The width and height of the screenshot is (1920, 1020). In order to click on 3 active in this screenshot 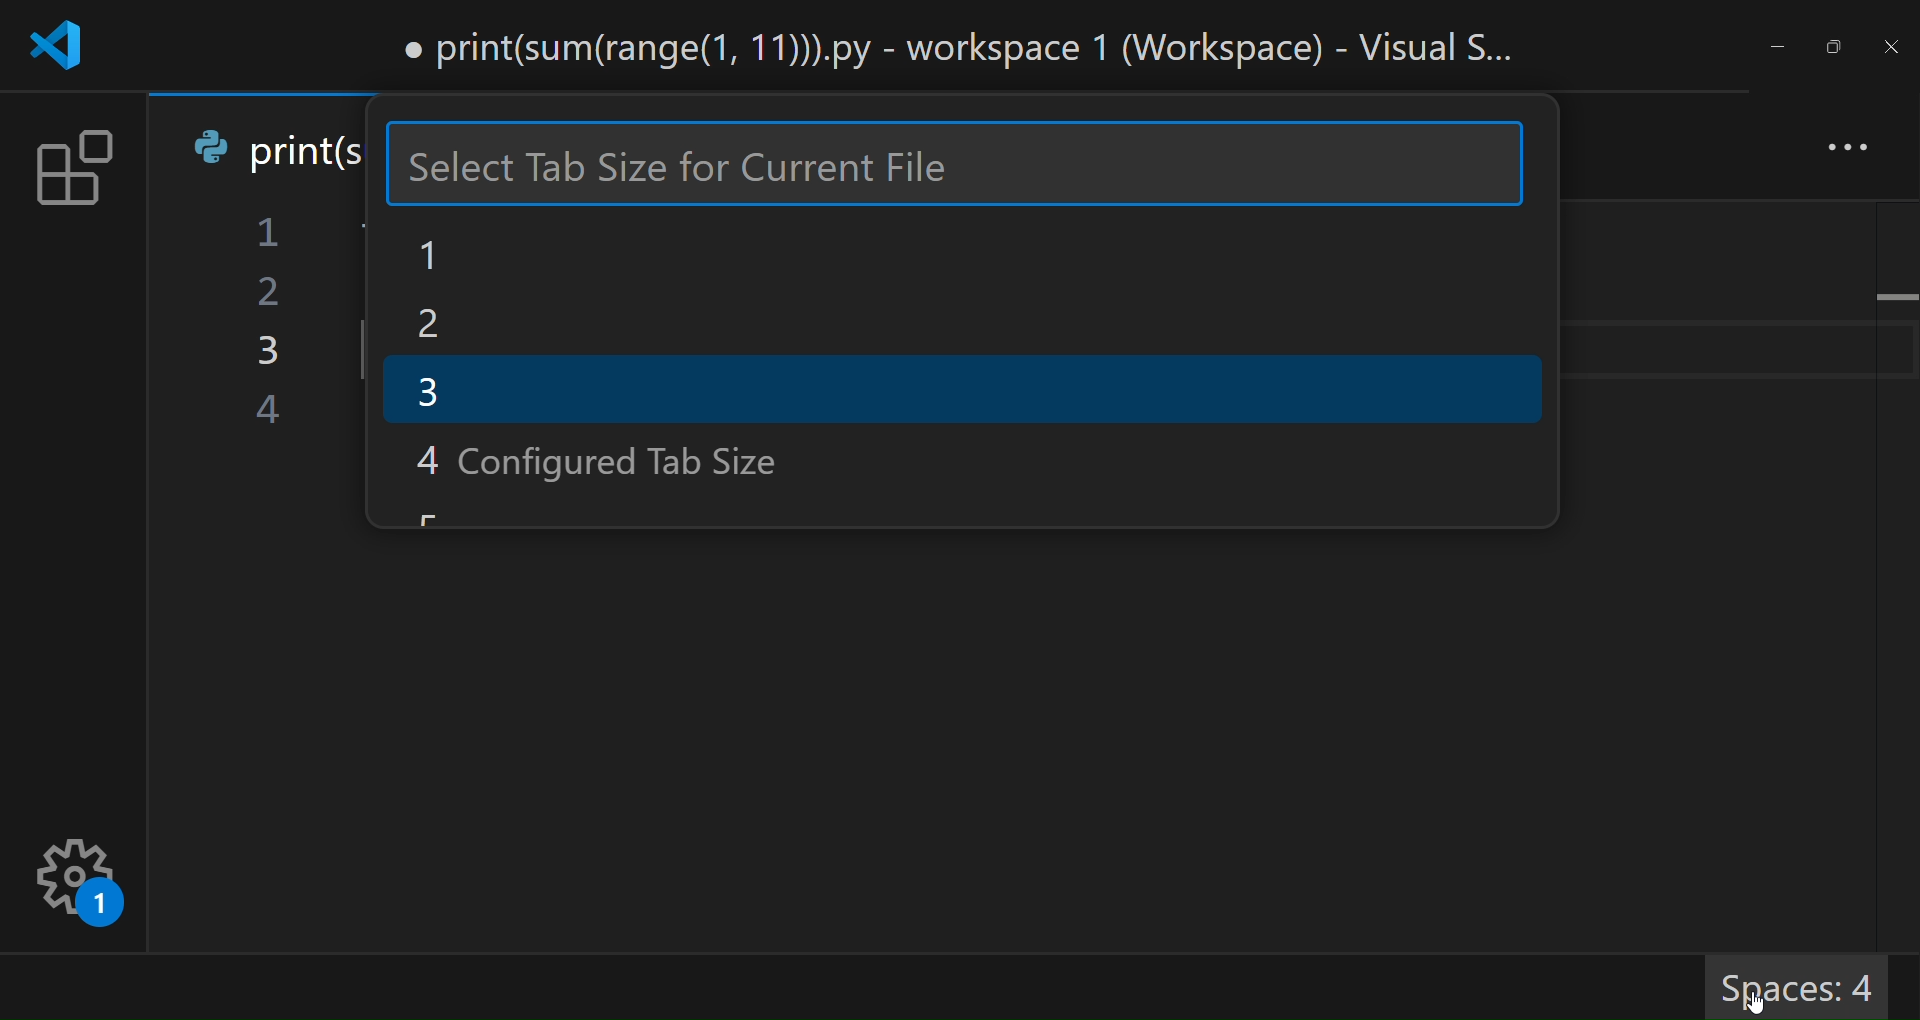, I will do `click(750, 389)`.